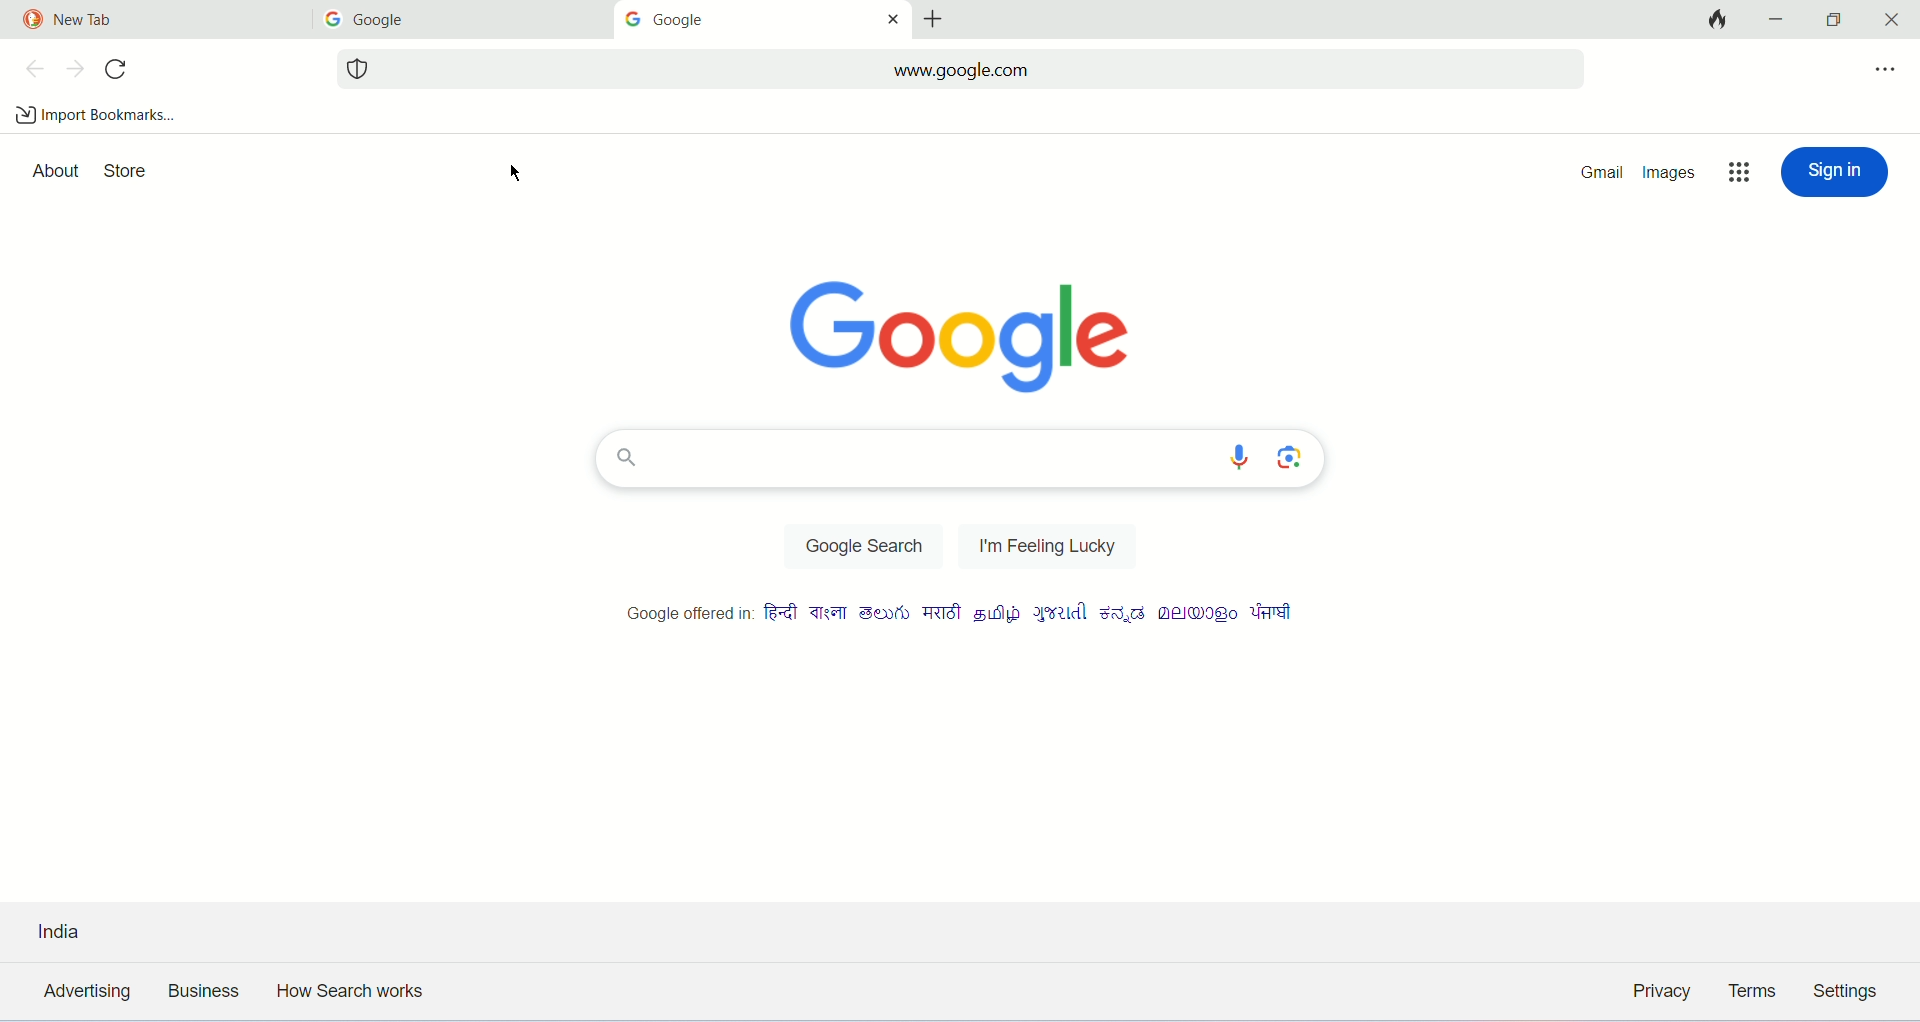 This screenshot has width=1920, height=1022. I want to click on terms, so click(1746, 986).